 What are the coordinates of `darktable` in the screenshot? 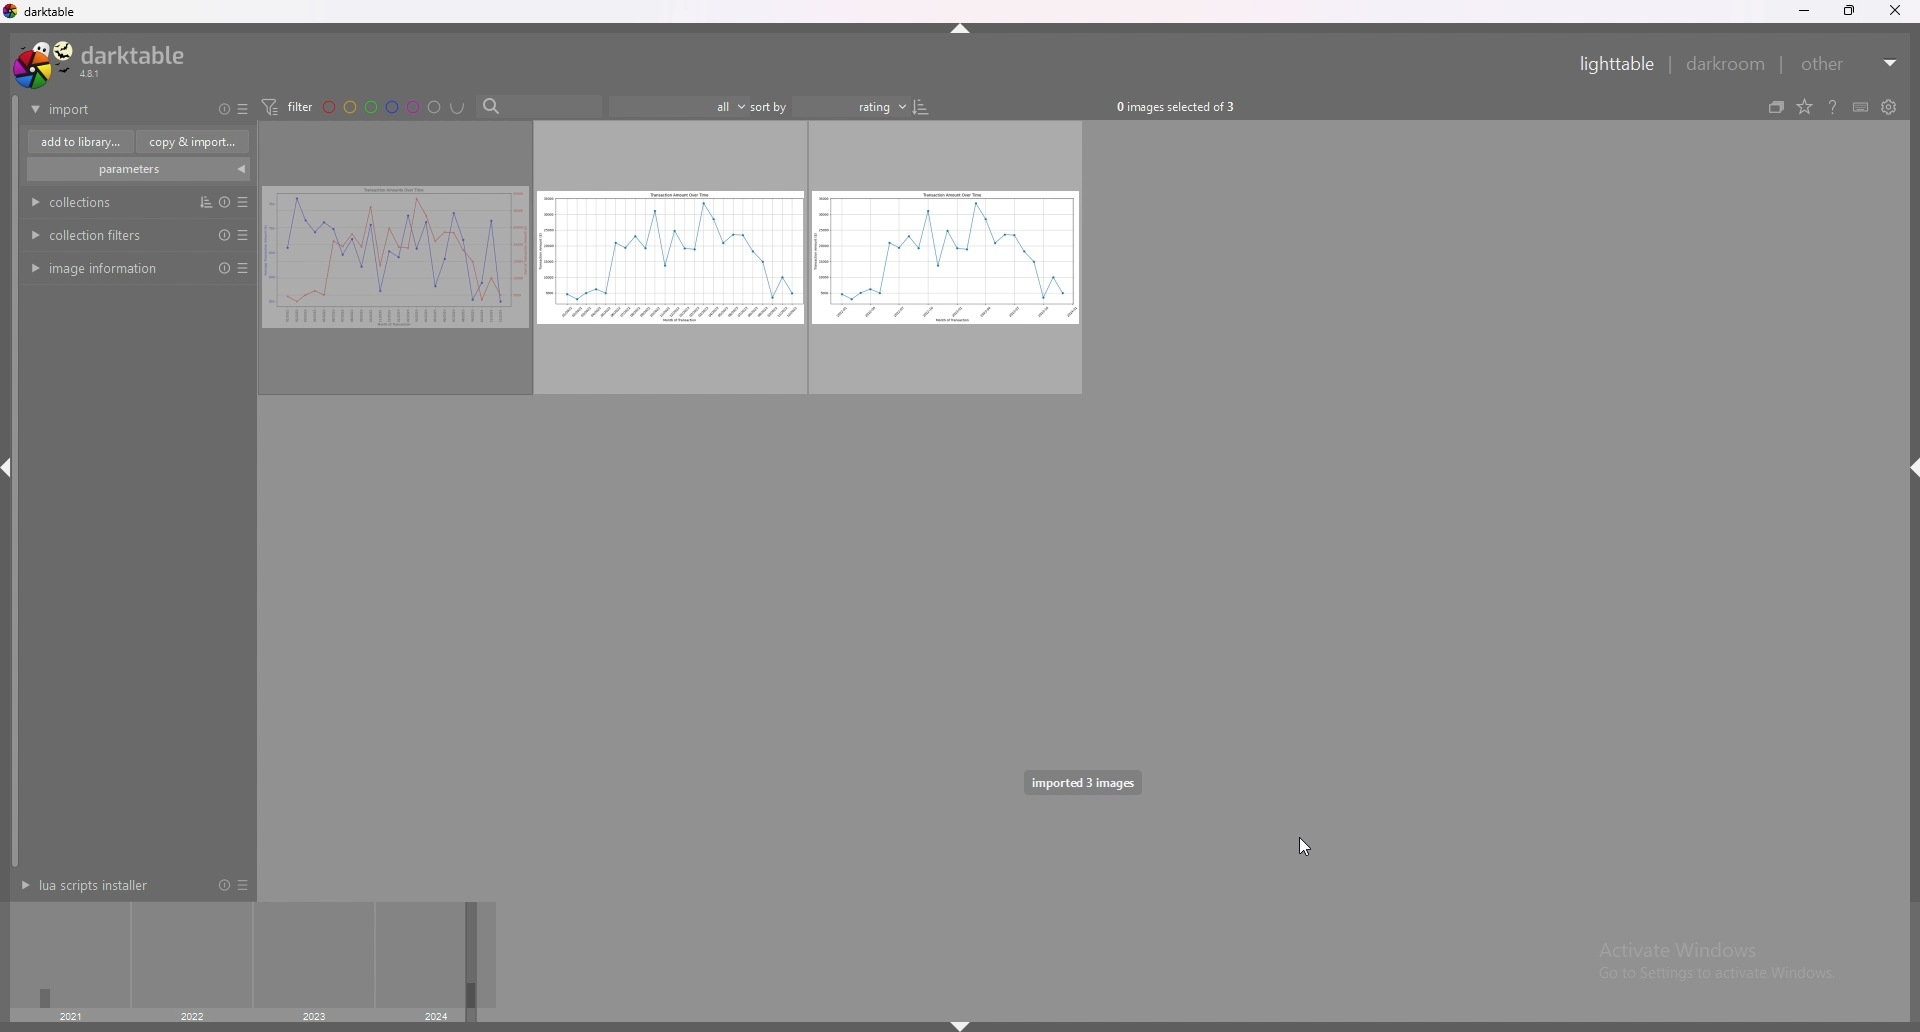 It's located at (101, 63).